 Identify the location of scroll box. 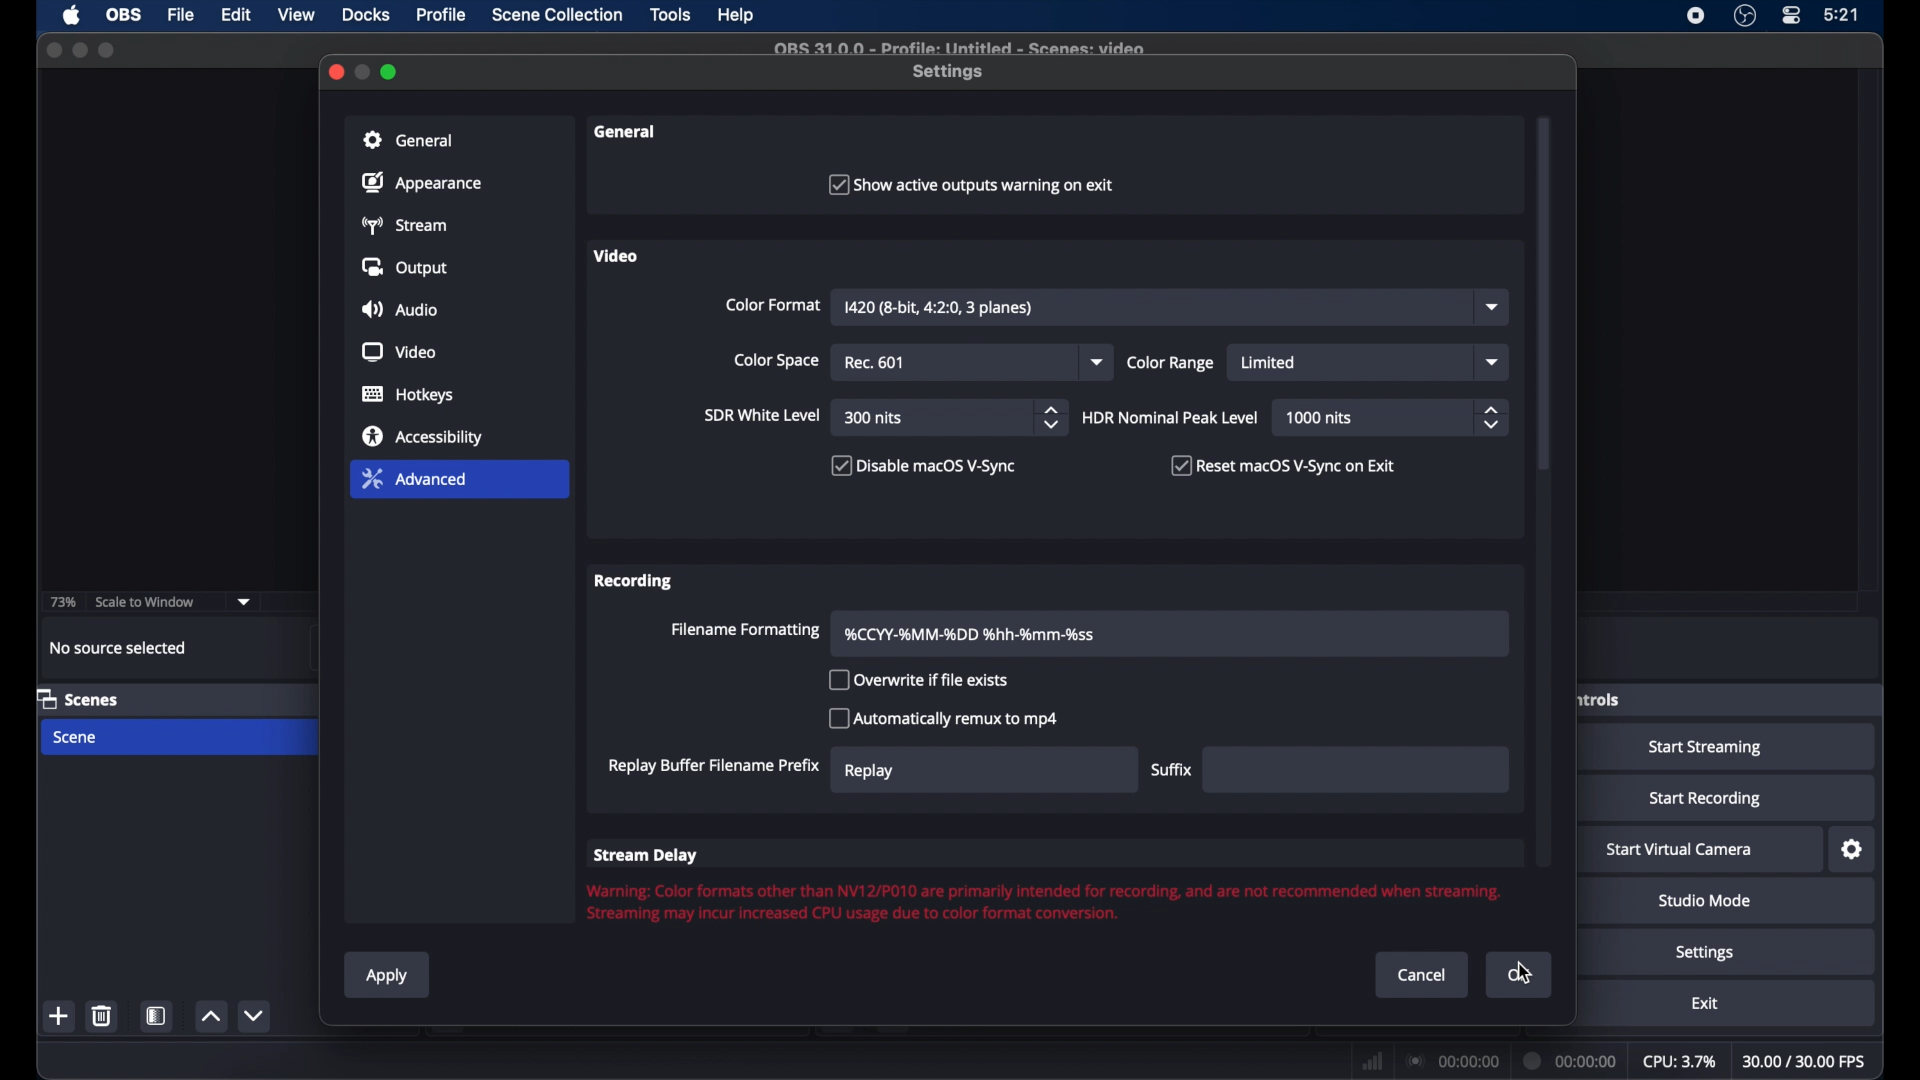
(1544, 315).